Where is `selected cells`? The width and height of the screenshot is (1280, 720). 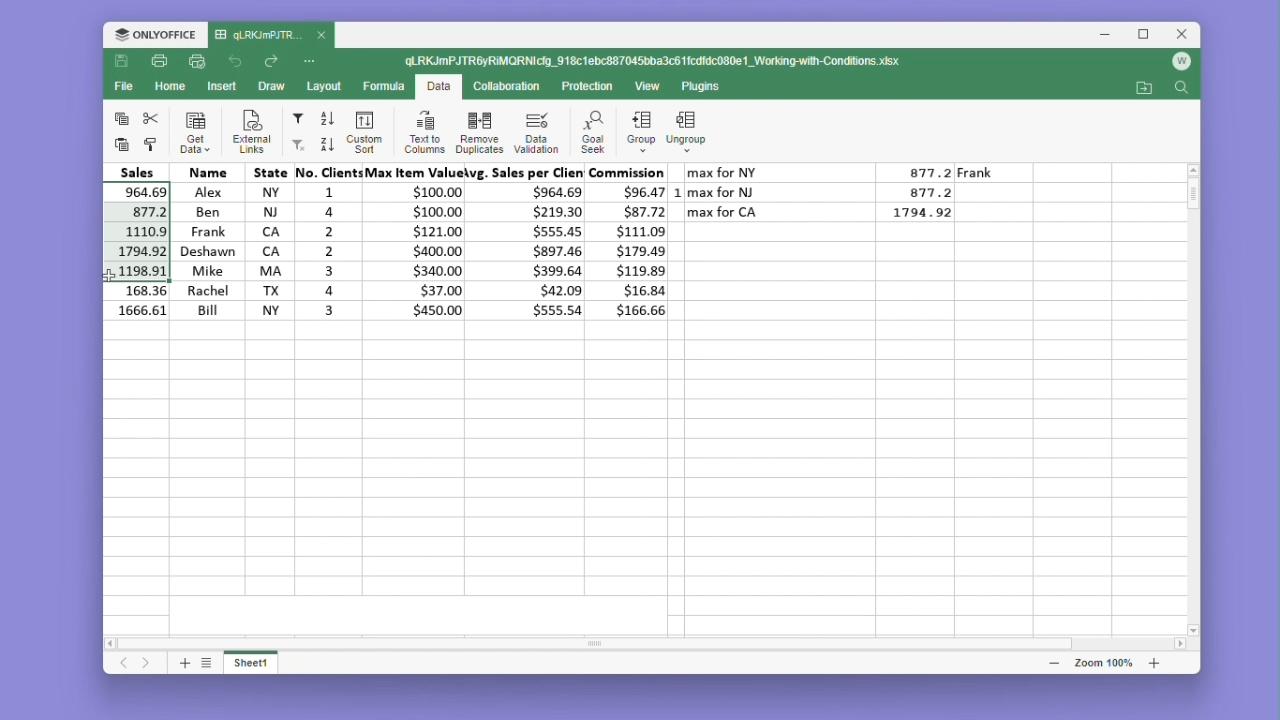
selected cells is located at coordinates (137, 232).